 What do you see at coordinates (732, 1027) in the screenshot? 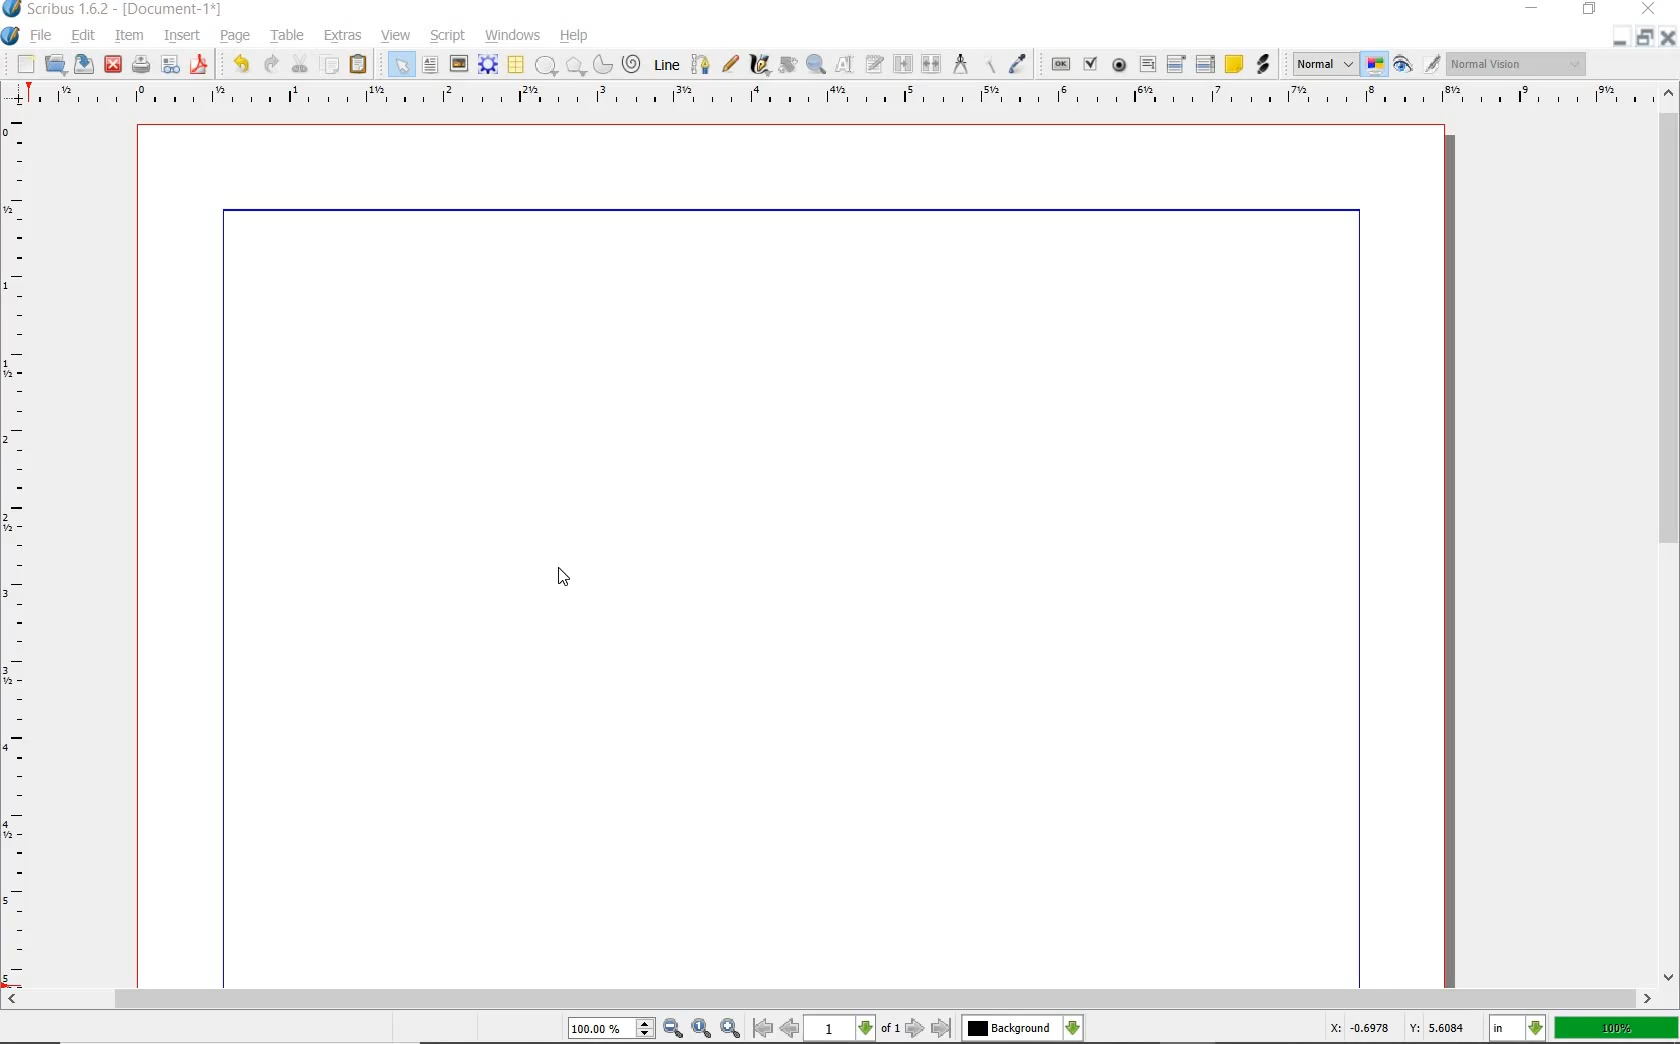
I see `zoom in` at bounding box center [732, 1027].